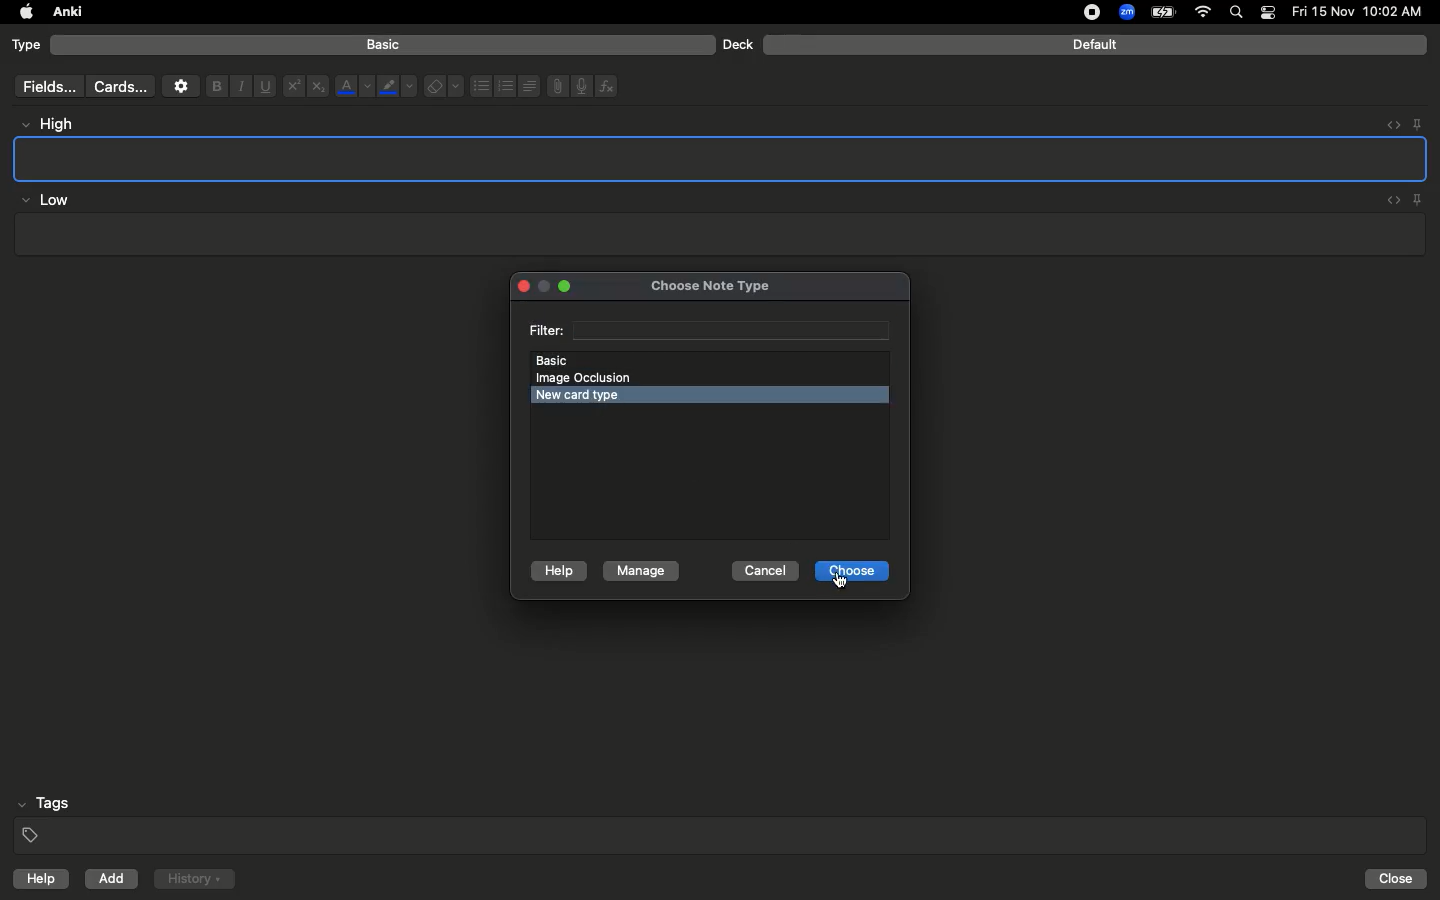  I want to click on apple logo, so click(21, 12).